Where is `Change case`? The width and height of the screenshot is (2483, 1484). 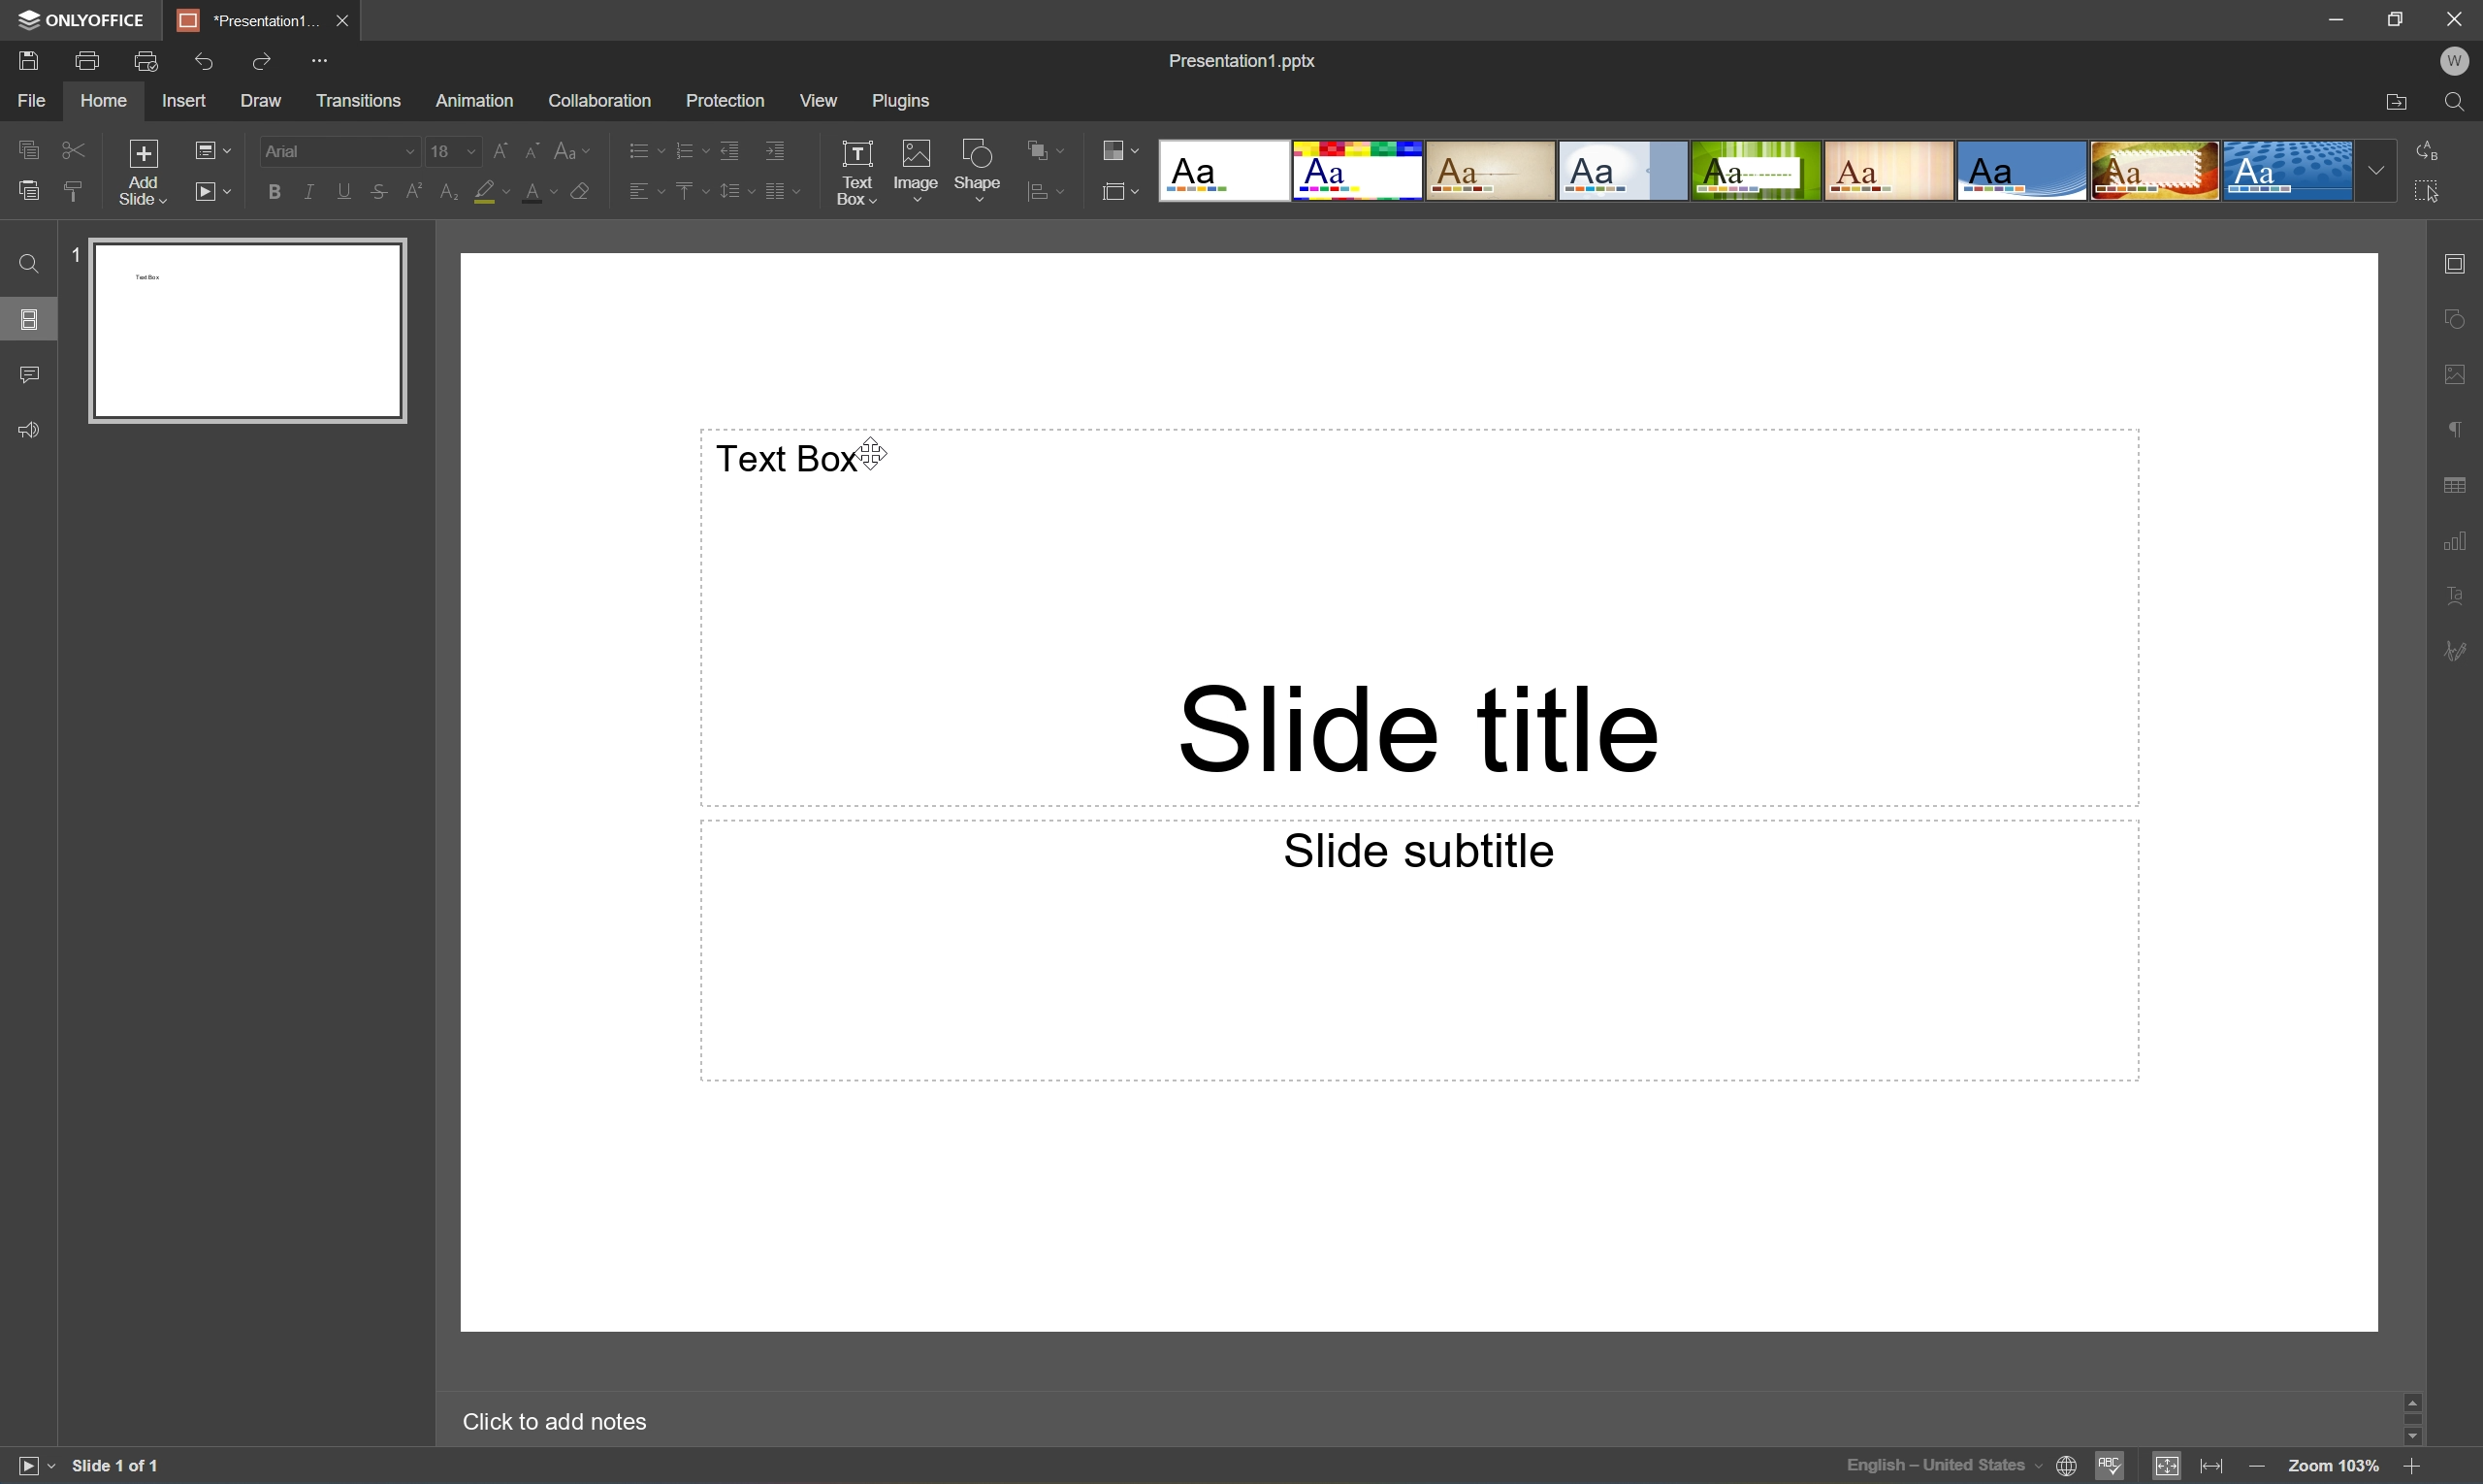 Change case is located at coordinates (573, 149).